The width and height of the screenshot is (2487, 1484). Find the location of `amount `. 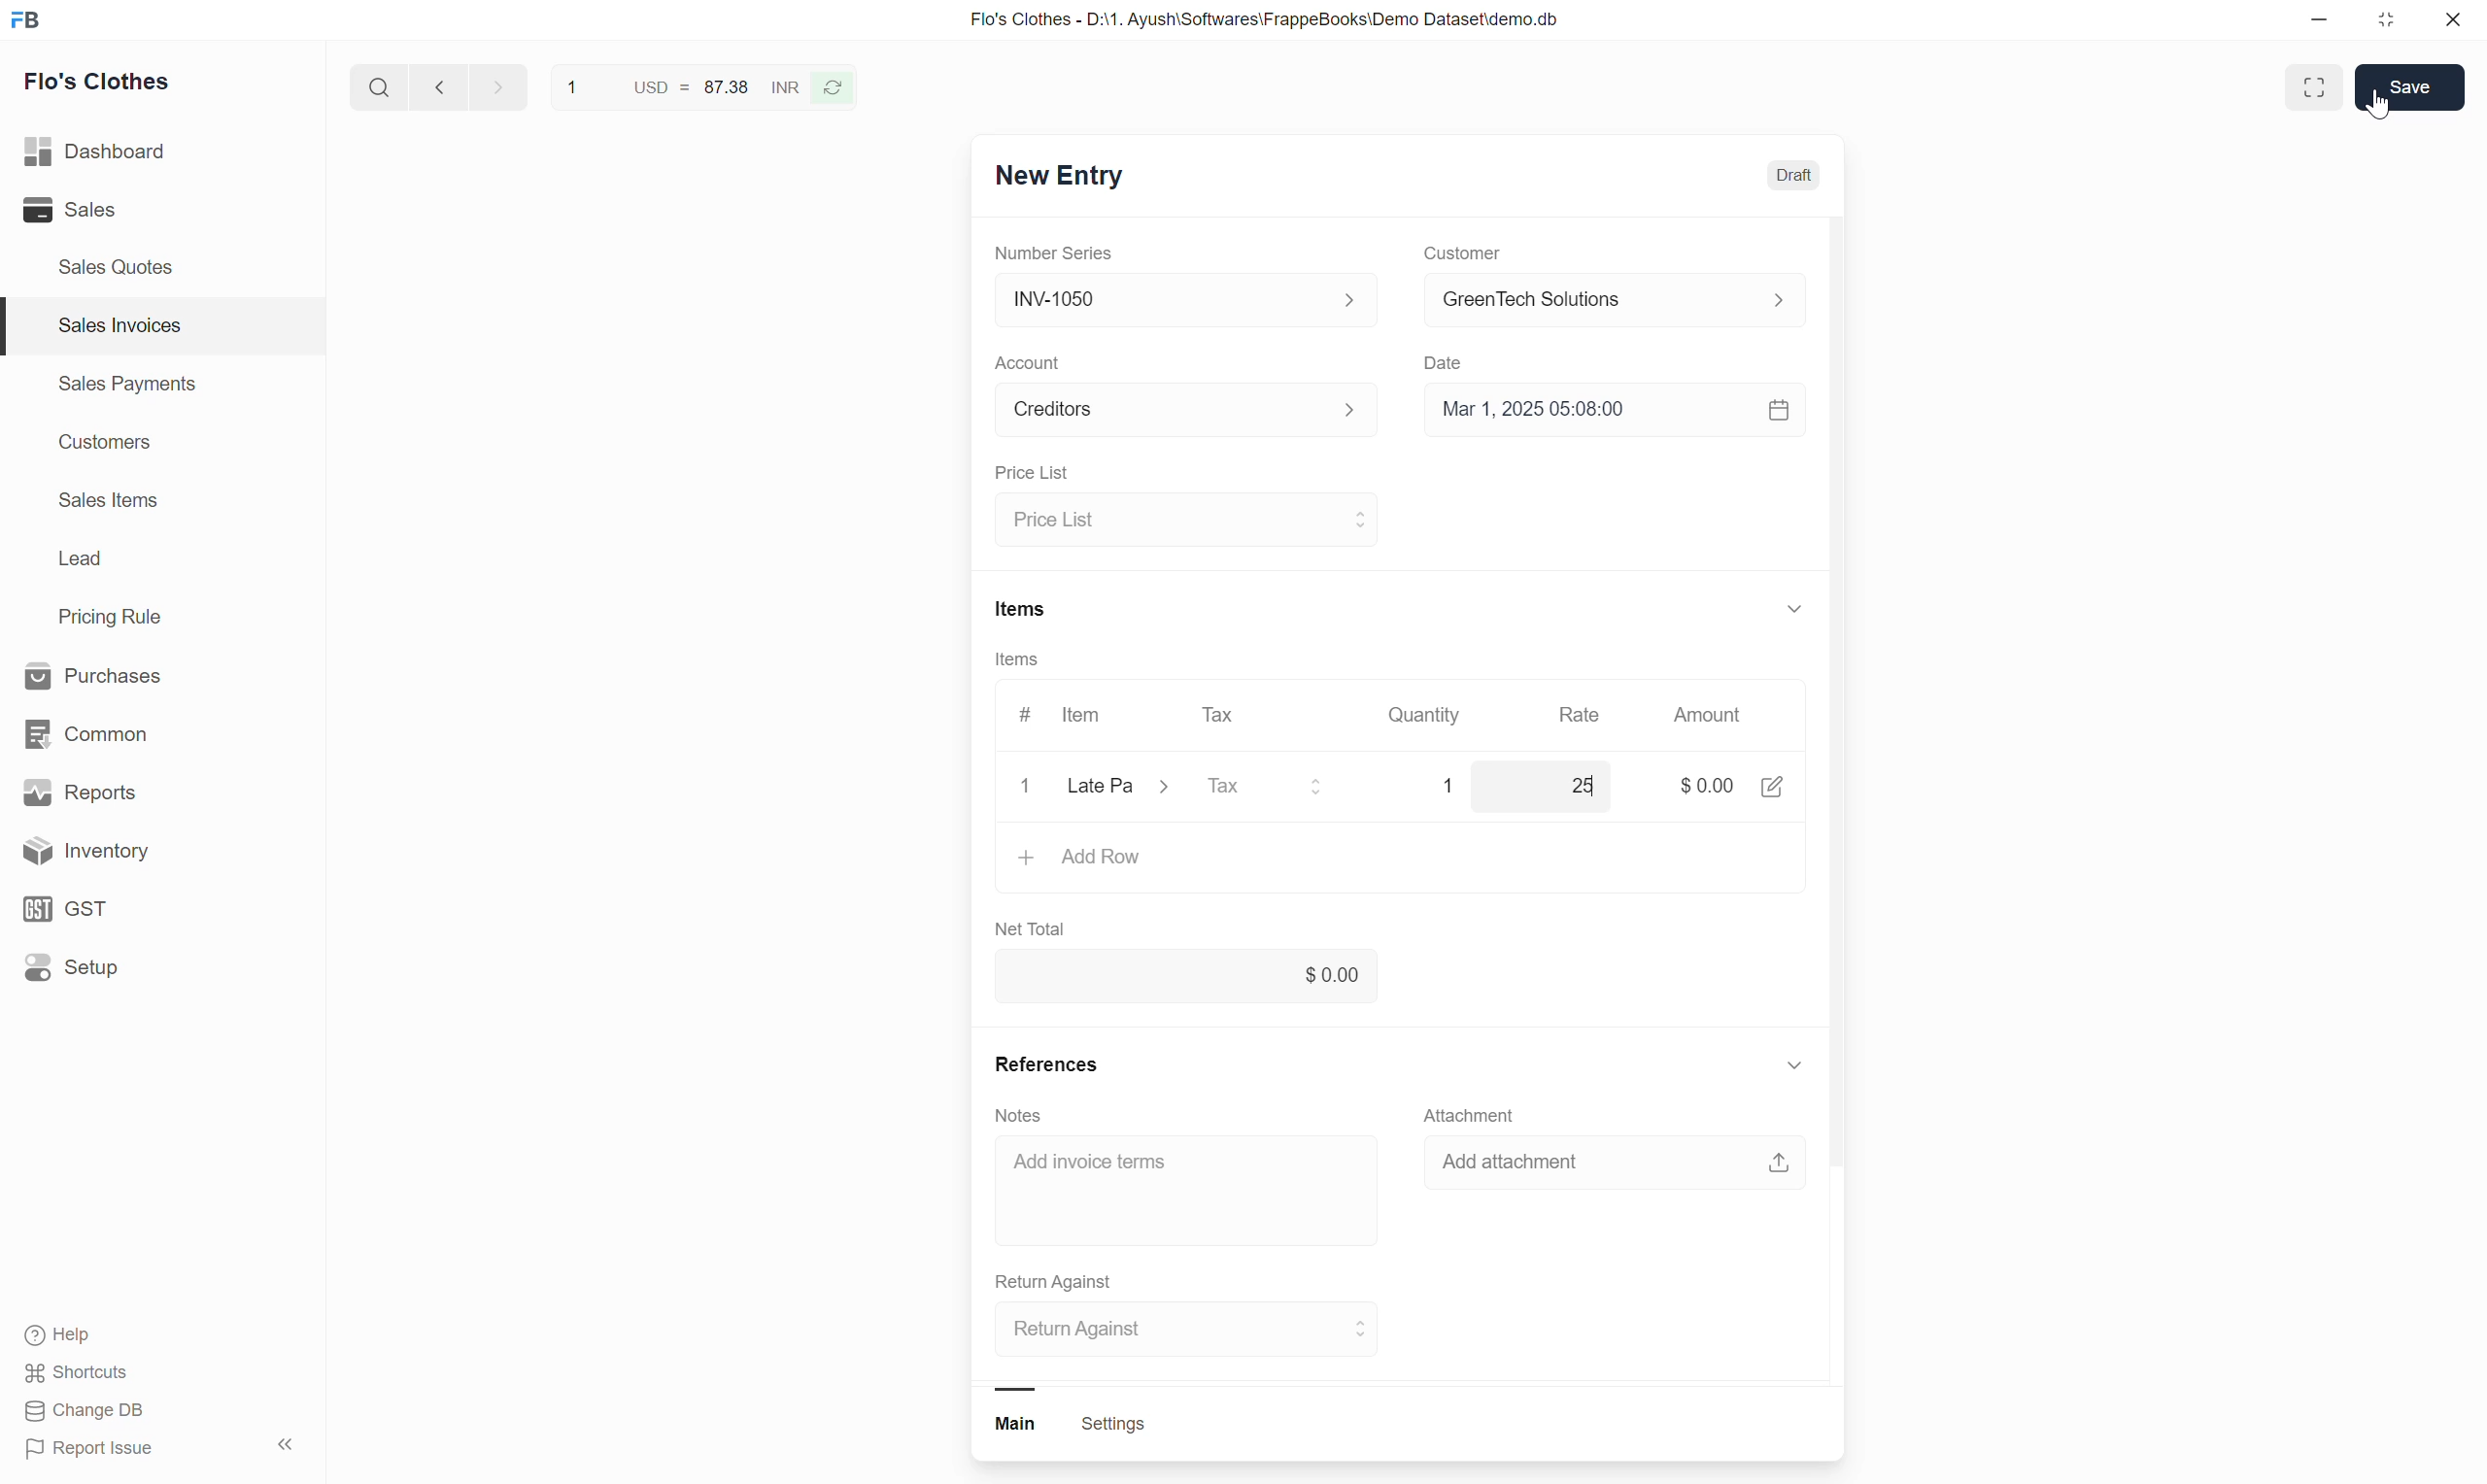

amount  is located at coordinates (1692, 787).